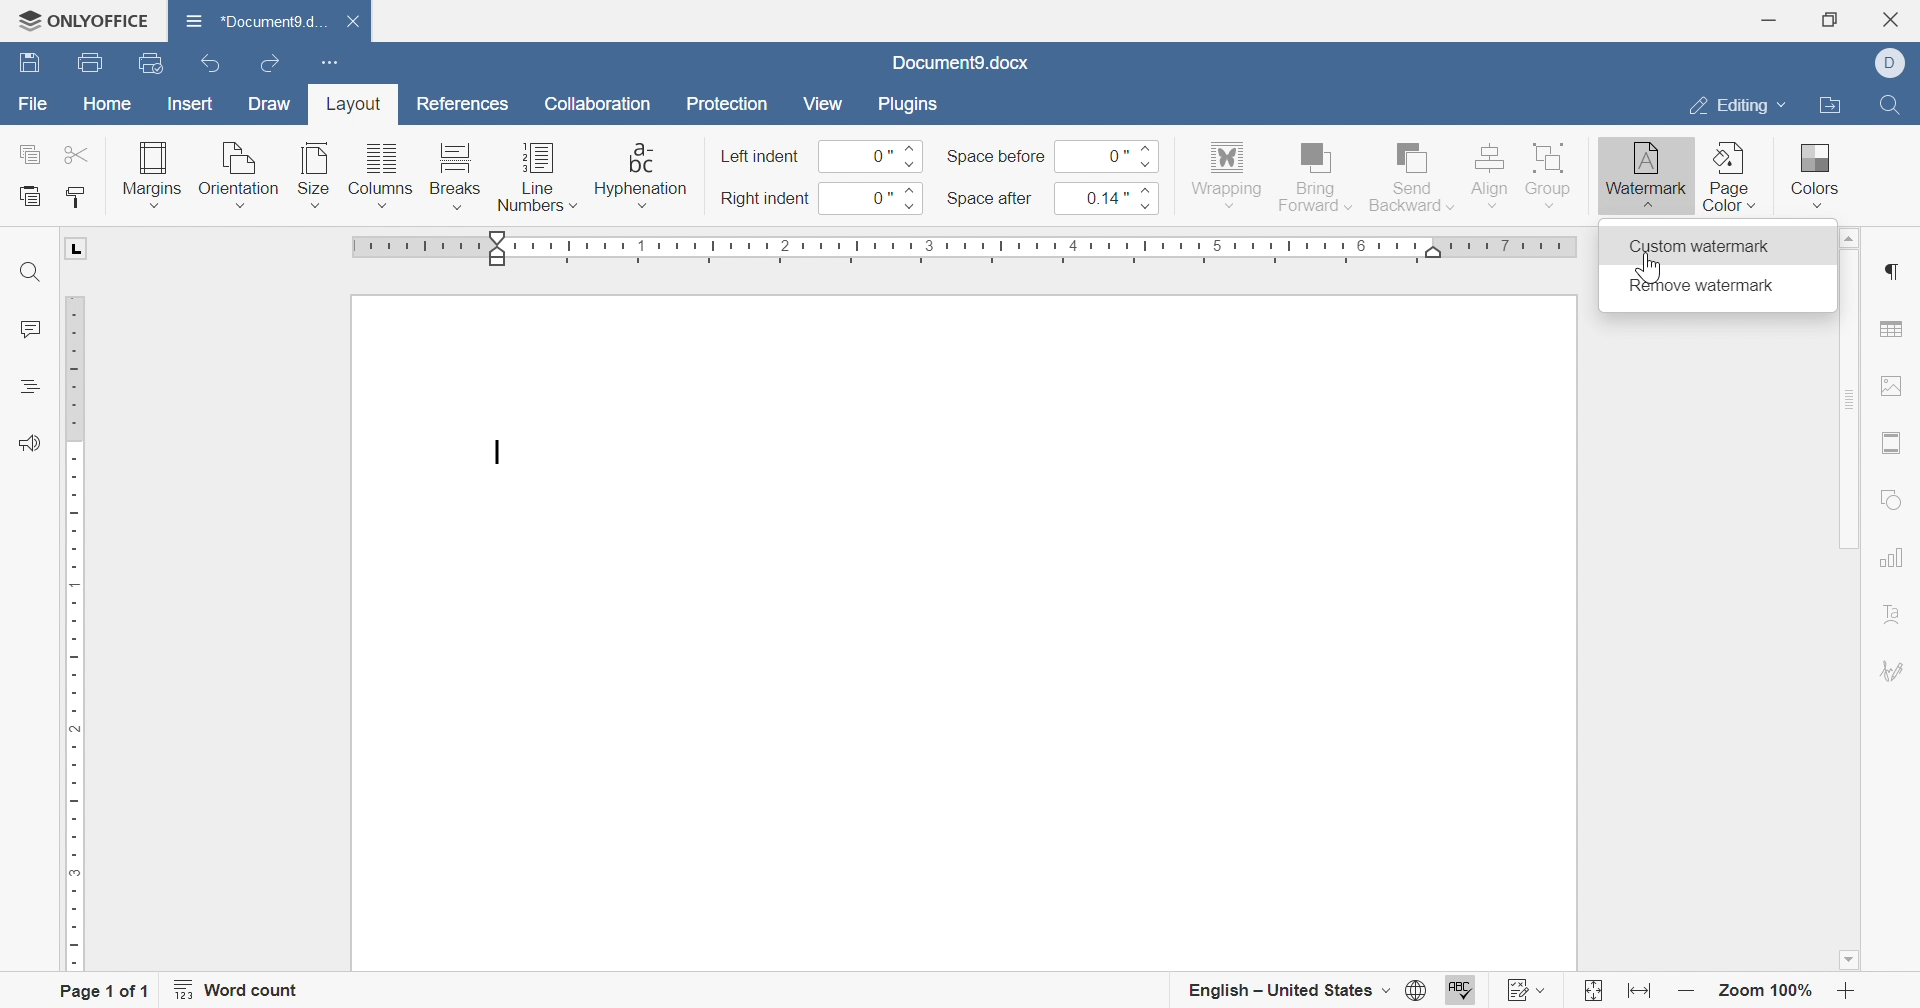 Image resolution: width=1920 pixels, height=1008 pixels. Describe the element at coordinates (1648, 270) in the screenshot. I see `cursor` at that location.